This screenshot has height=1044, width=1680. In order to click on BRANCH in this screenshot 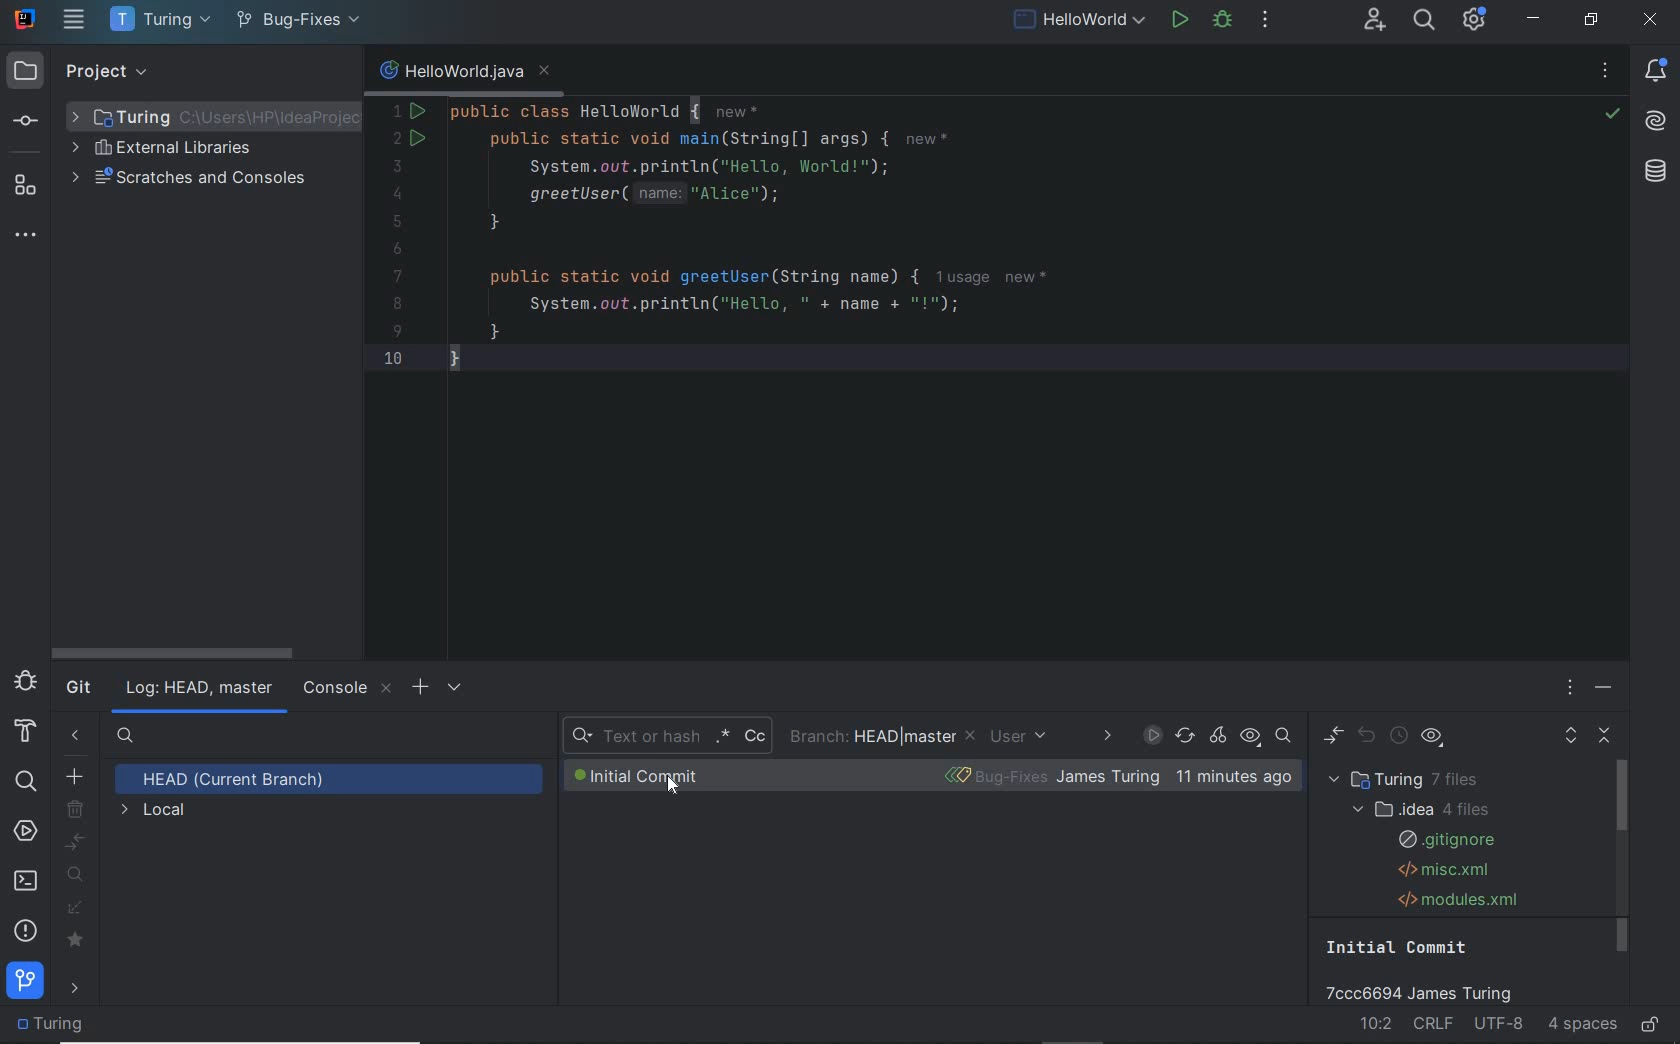, I will do `click(883, 737)`.